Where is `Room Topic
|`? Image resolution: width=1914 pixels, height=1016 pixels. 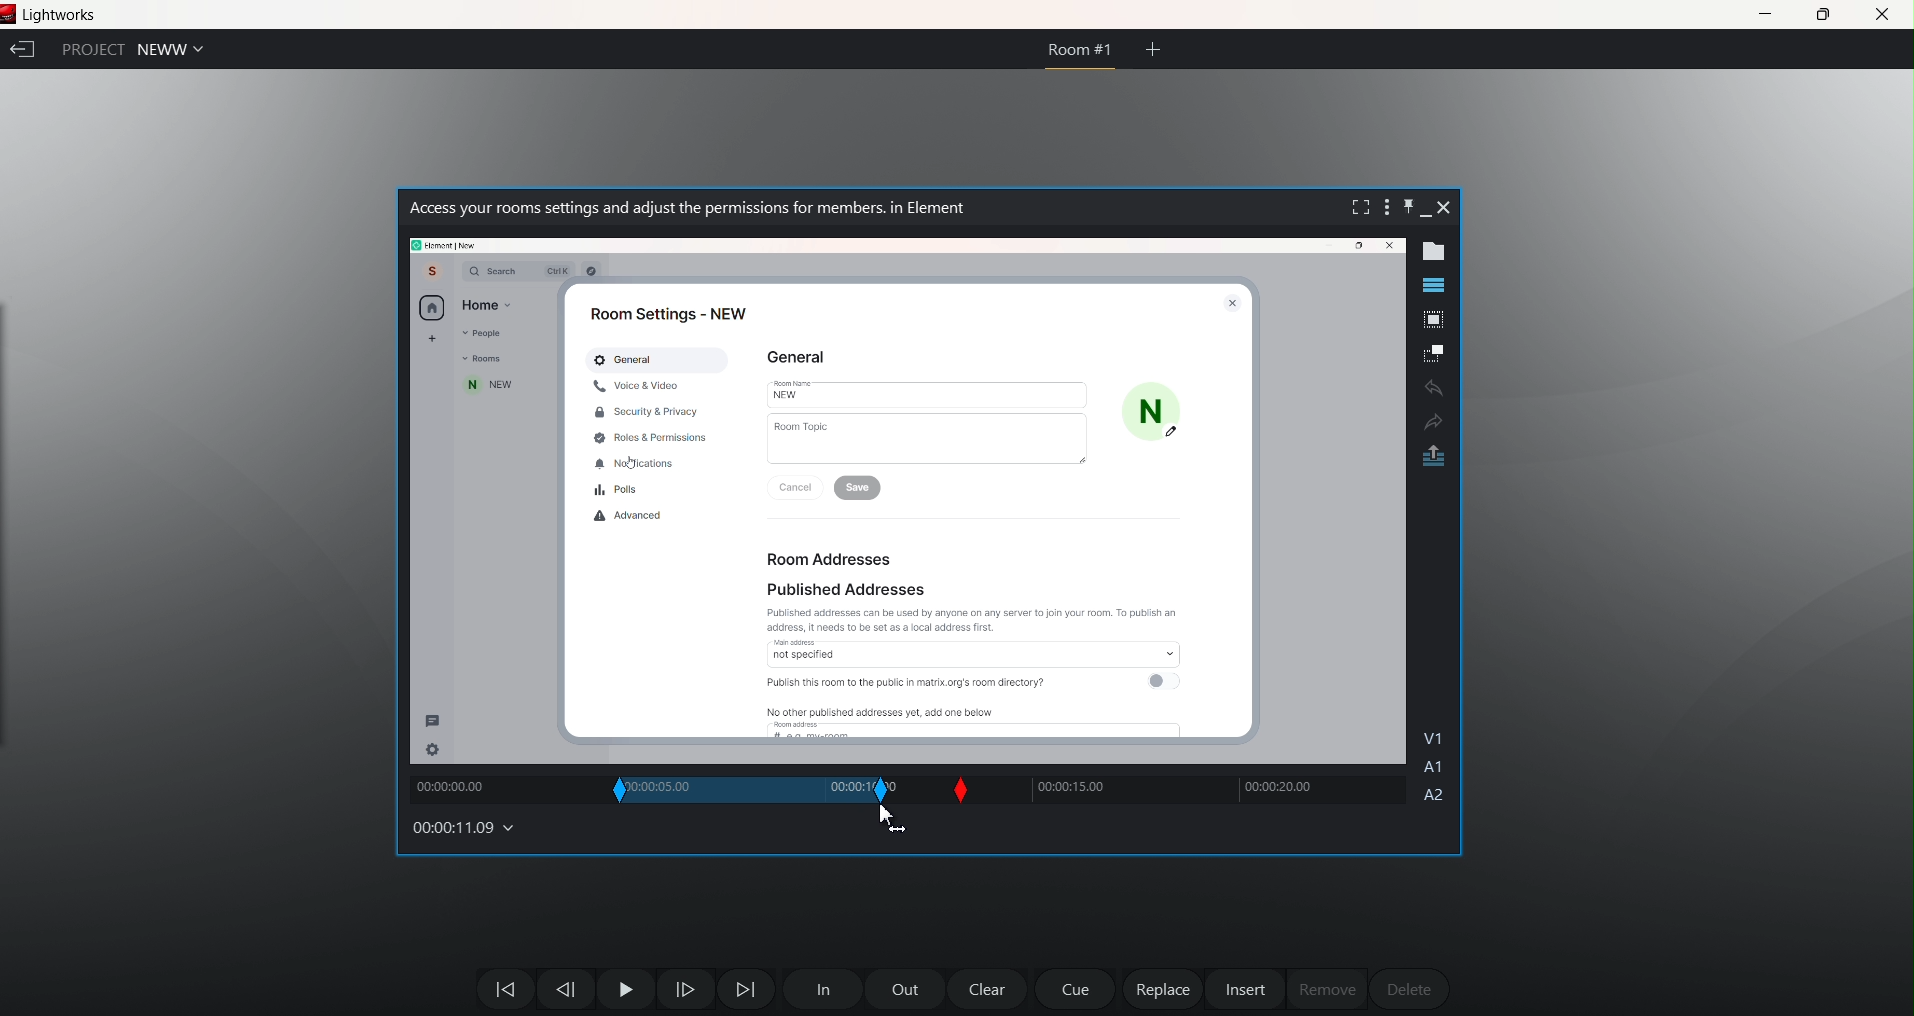
Room Topic
| is located at coordinates (928, 439).